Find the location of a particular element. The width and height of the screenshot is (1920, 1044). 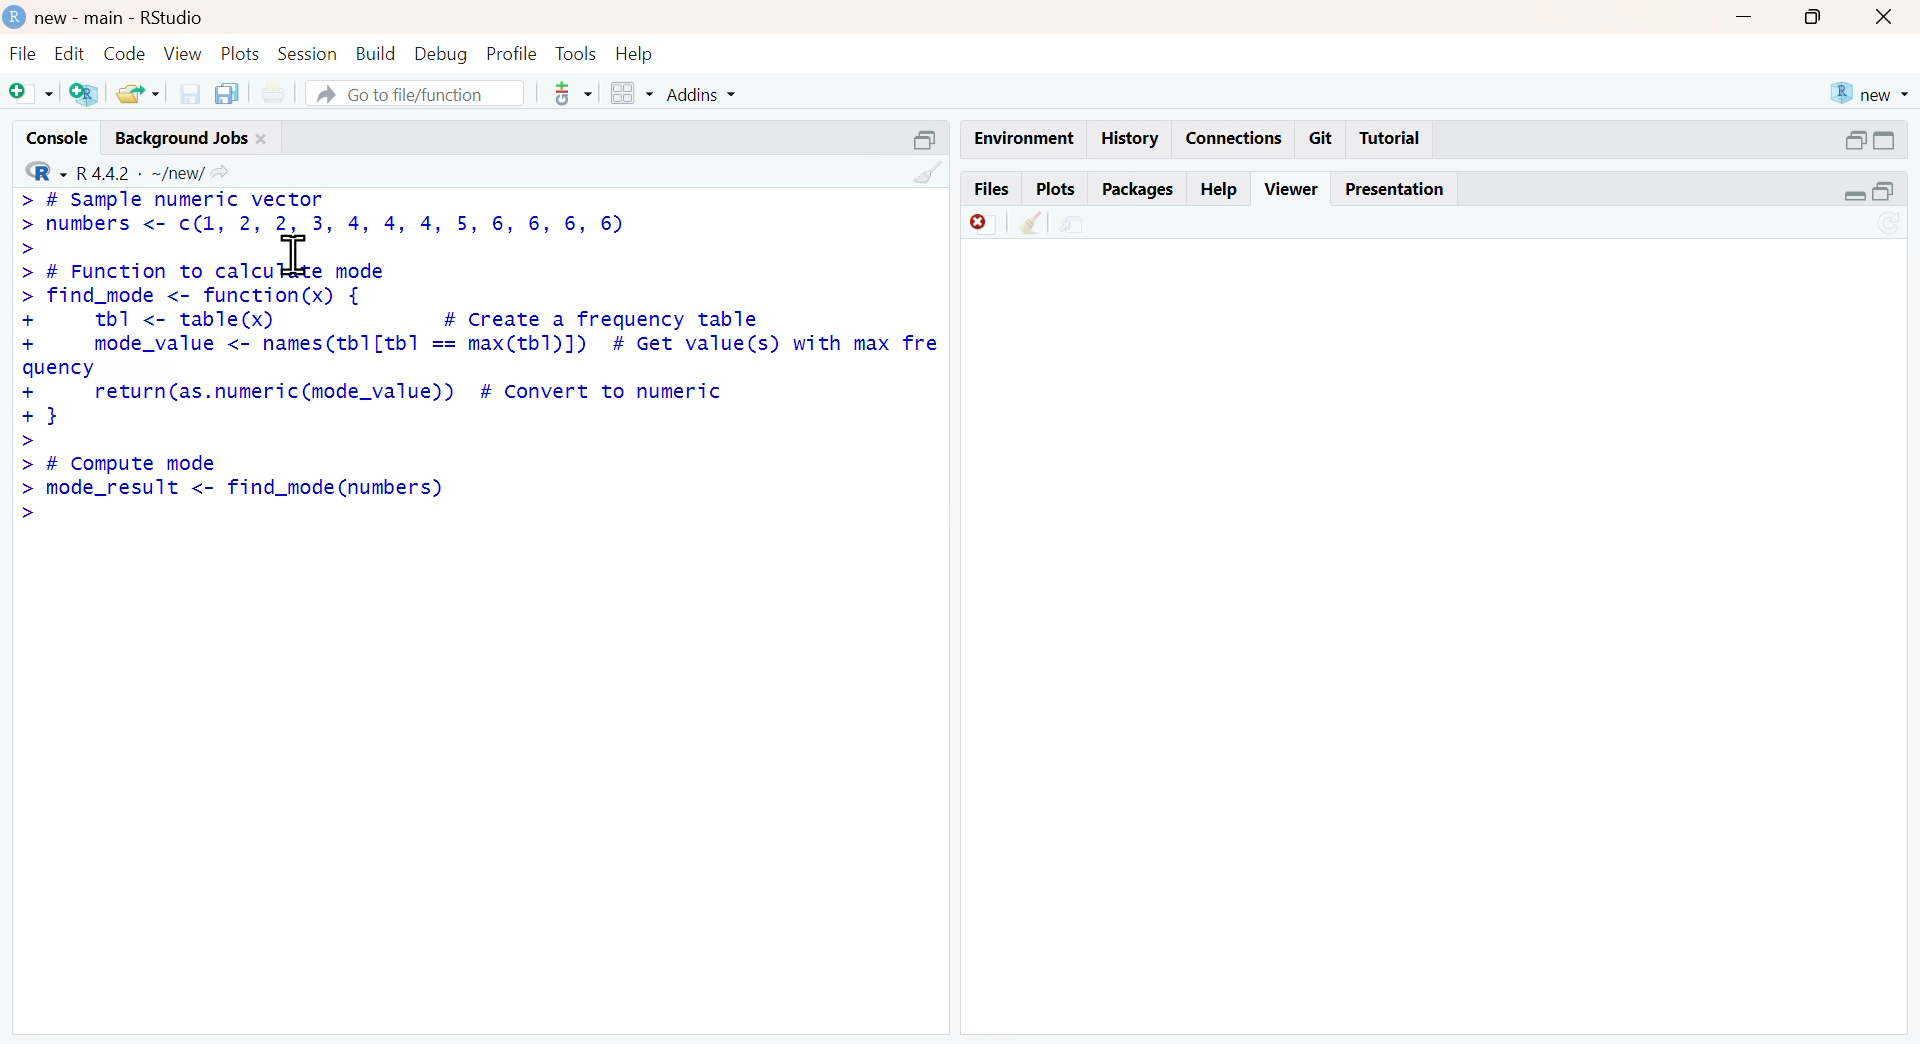

tools is located at coordinates (578, 53).